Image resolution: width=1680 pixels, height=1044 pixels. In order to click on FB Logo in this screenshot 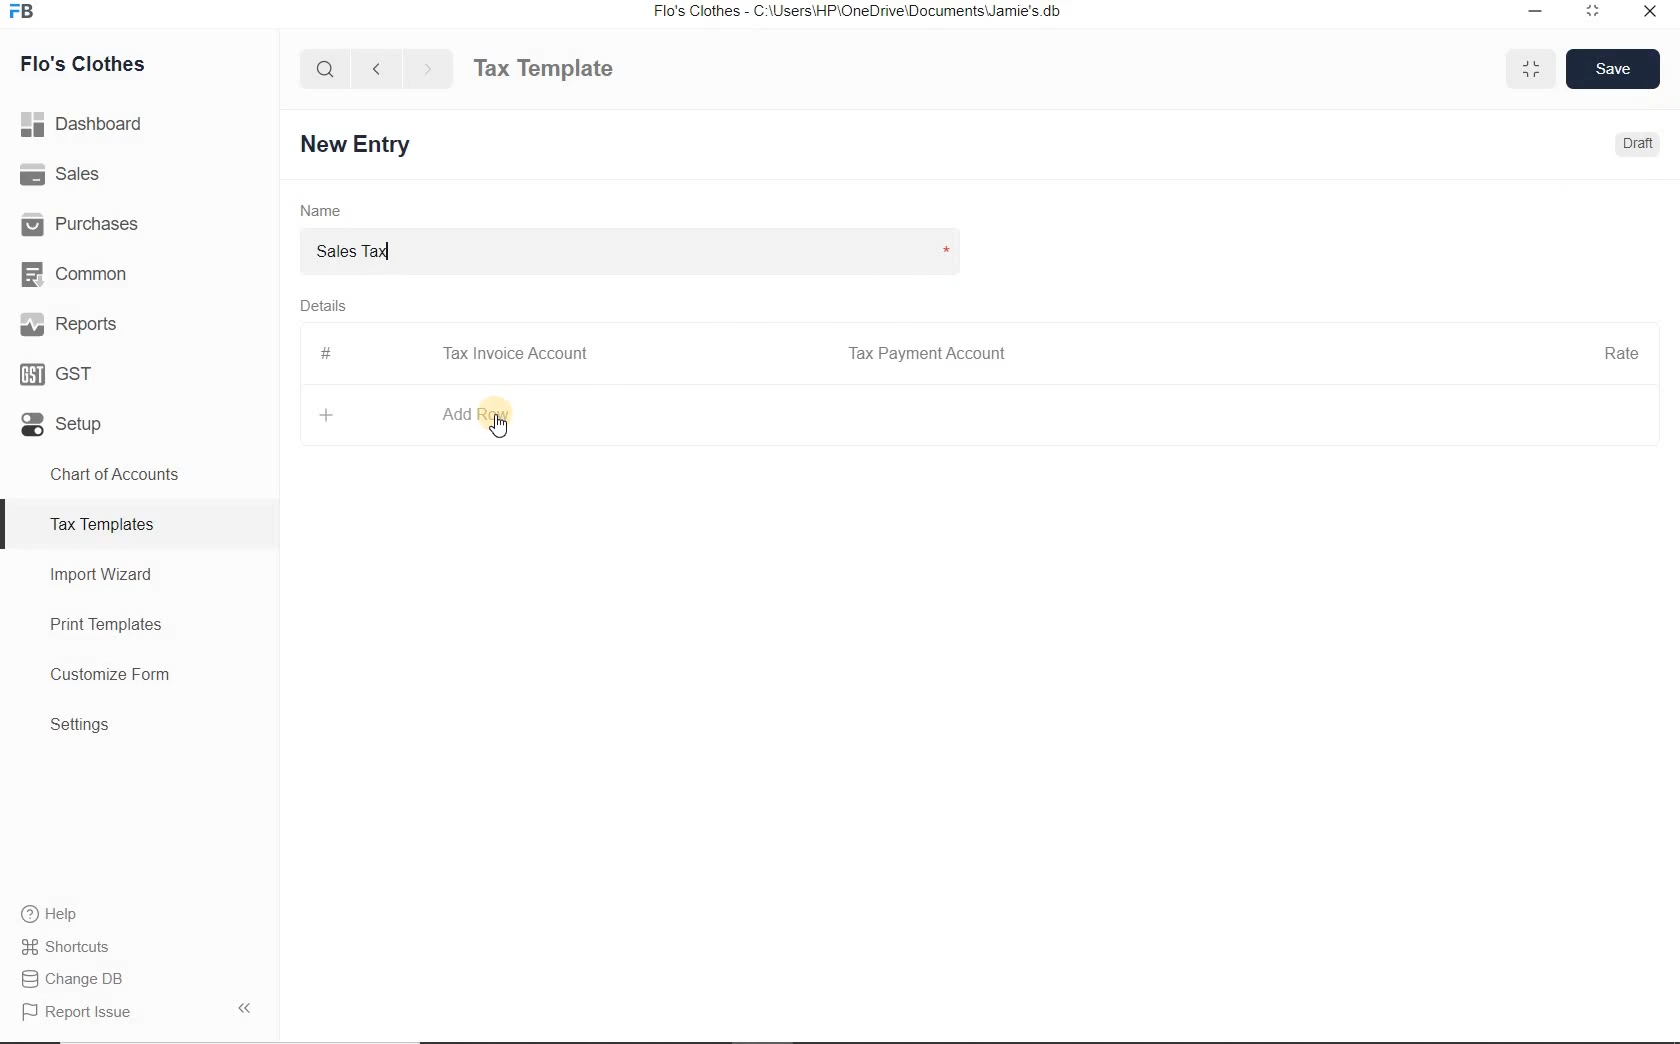, I will do `click(21, 12)`.